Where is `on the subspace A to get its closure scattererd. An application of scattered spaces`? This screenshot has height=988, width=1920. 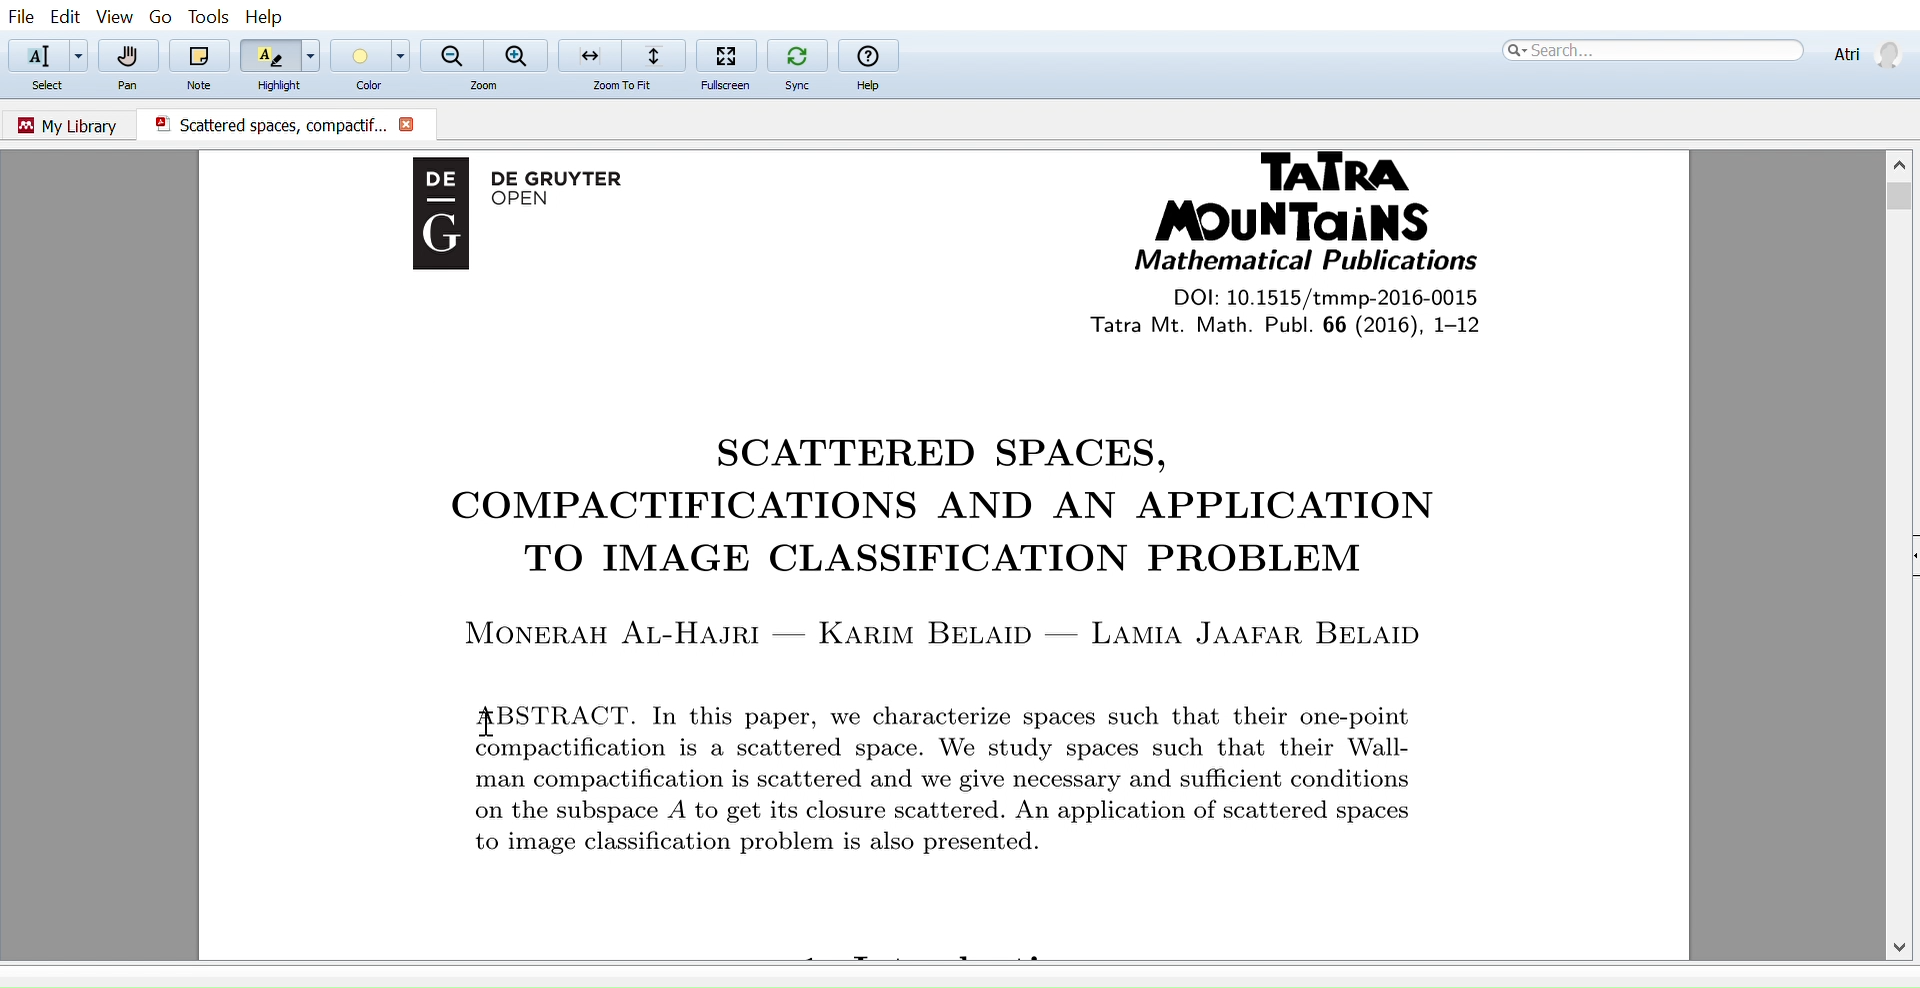
on the subspace A to get its closure scattererd. An application of scattered spaces is located at coordinates (971, 811).